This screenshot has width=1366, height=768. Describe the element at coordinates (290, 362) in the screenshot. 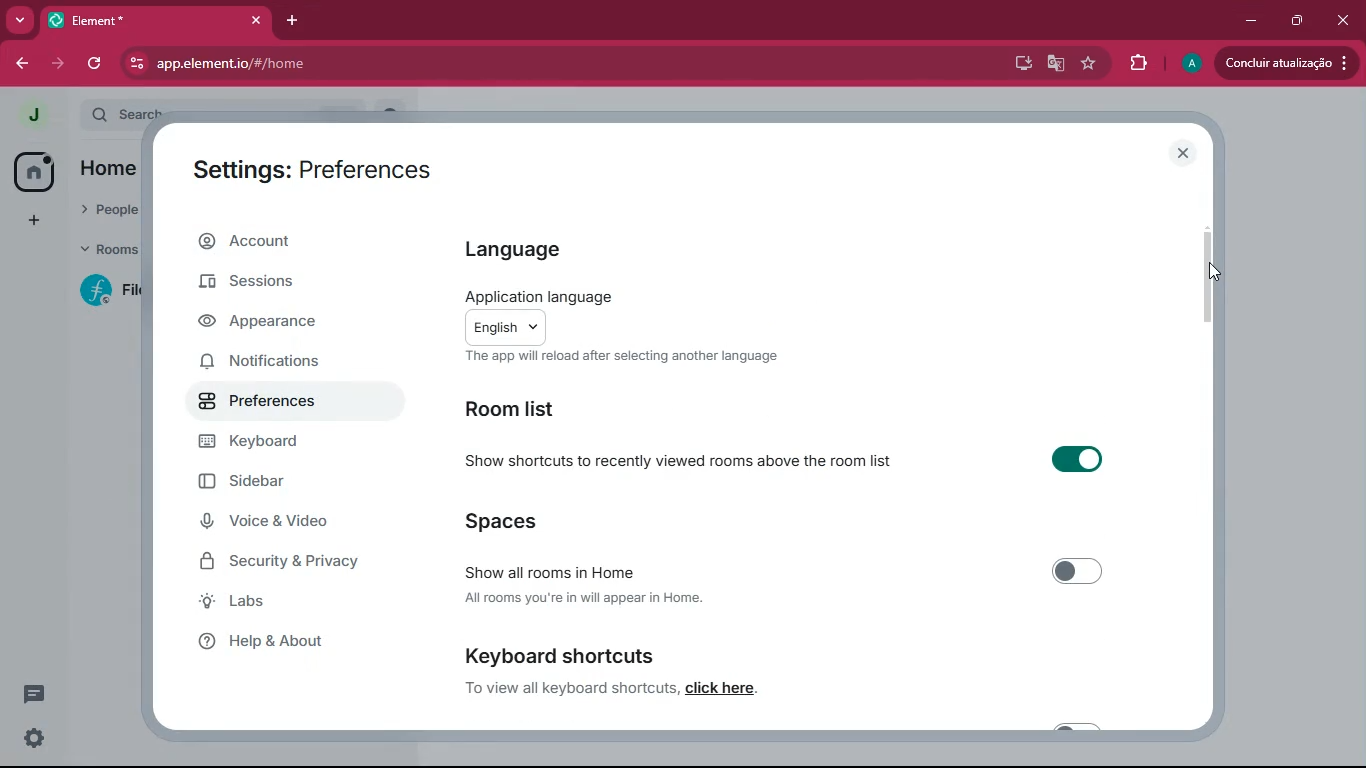

I see `notifications` at that location.